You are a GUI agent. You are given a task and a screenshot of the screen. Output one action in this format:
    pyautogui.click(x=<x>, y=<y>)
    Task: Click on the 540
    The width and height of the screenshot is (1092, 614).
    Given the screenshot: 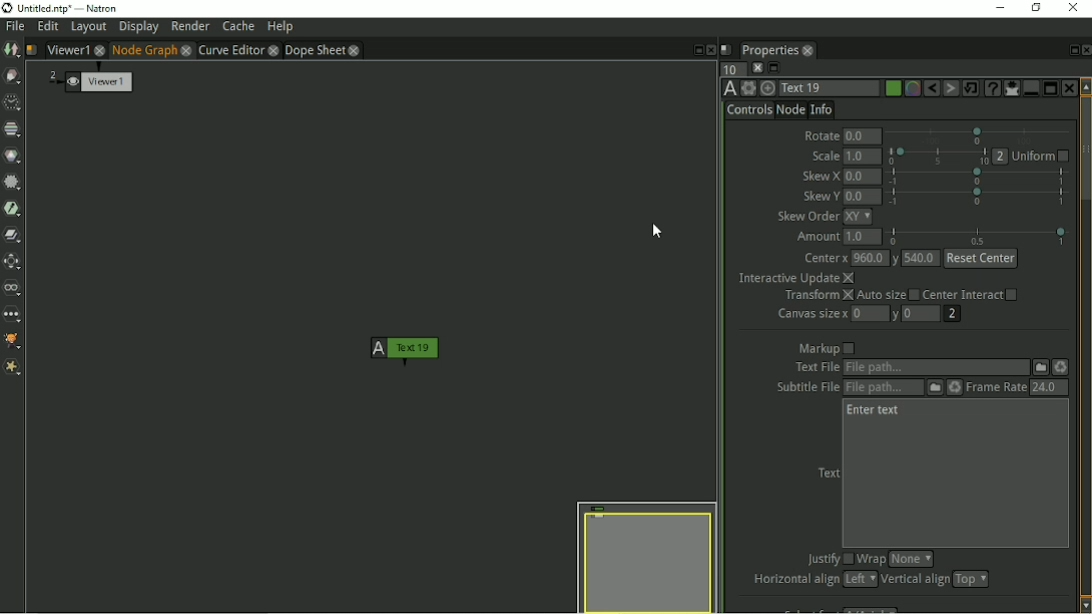 What is the action you would take?
    pyautogui.click(x=923, y=258)
    